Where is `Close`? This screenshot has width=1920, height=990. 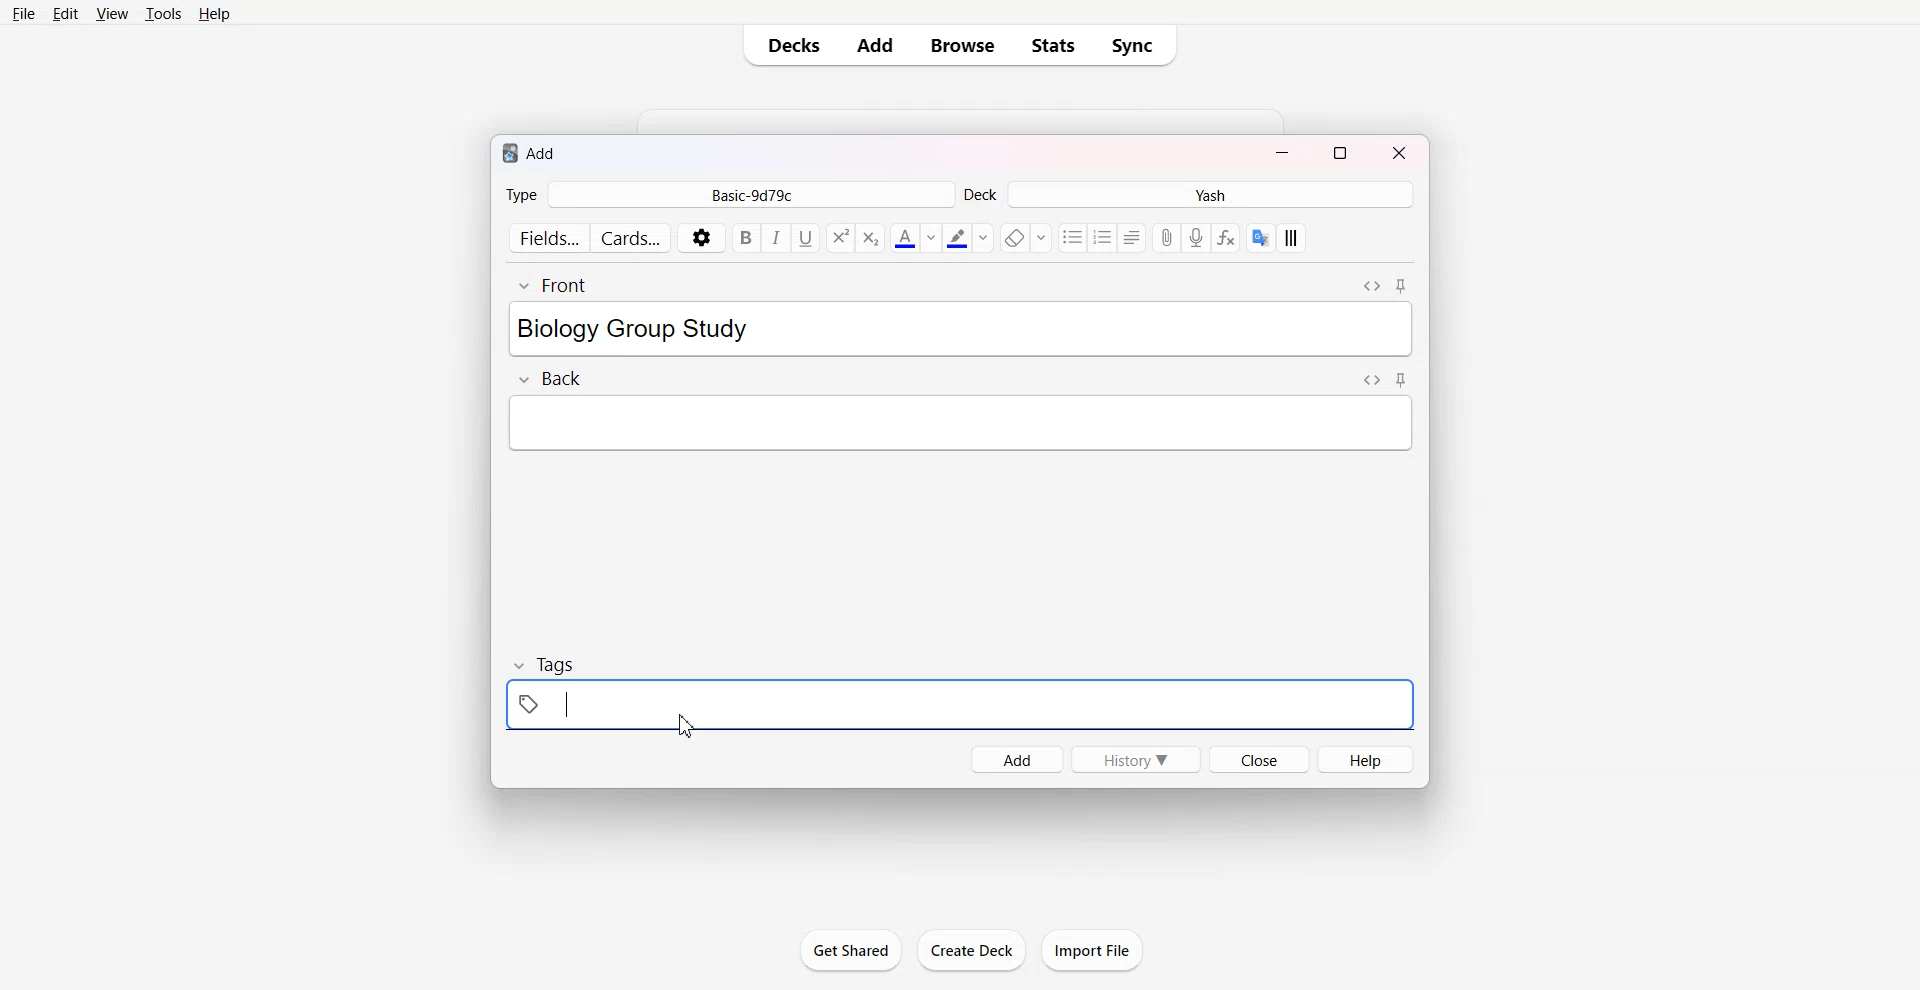 Close is located at coordinates (1396, 152).